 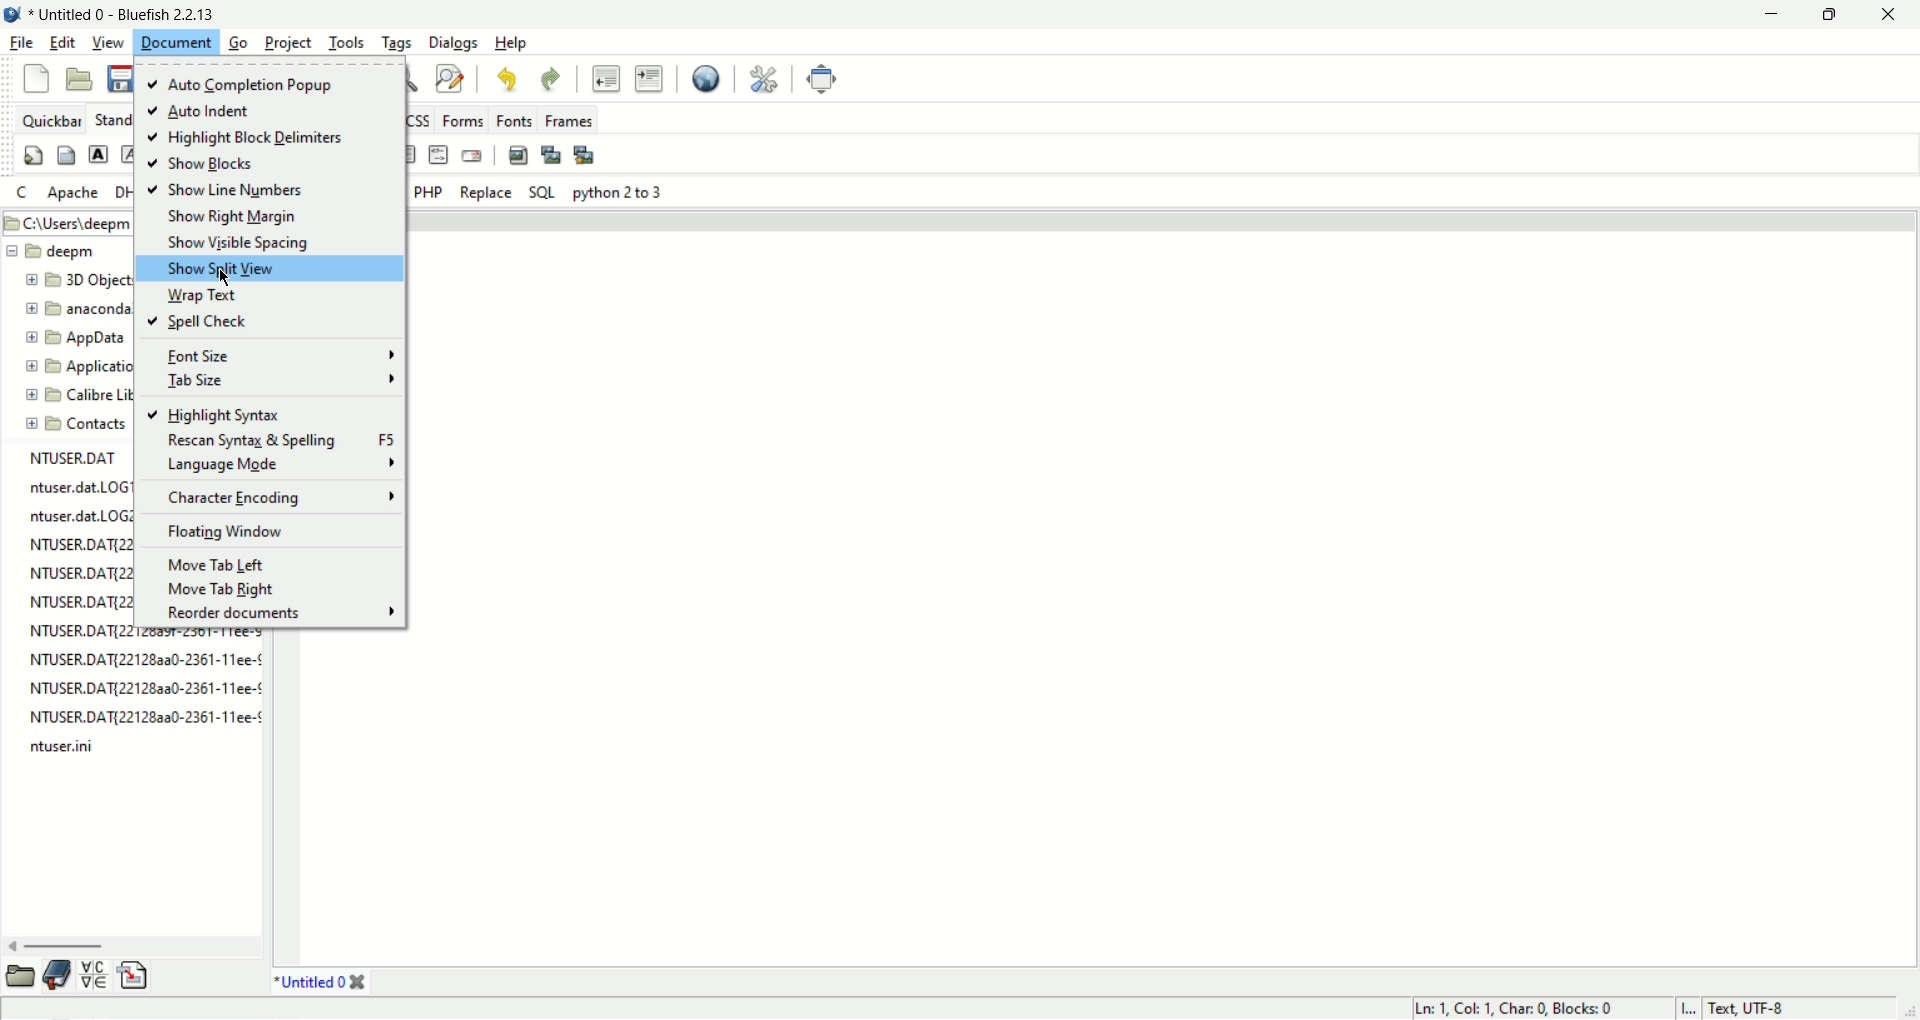 What do you see at coordinates (12, 13) in the screenshot?
I see `application image` at bounding box center [12, 13].